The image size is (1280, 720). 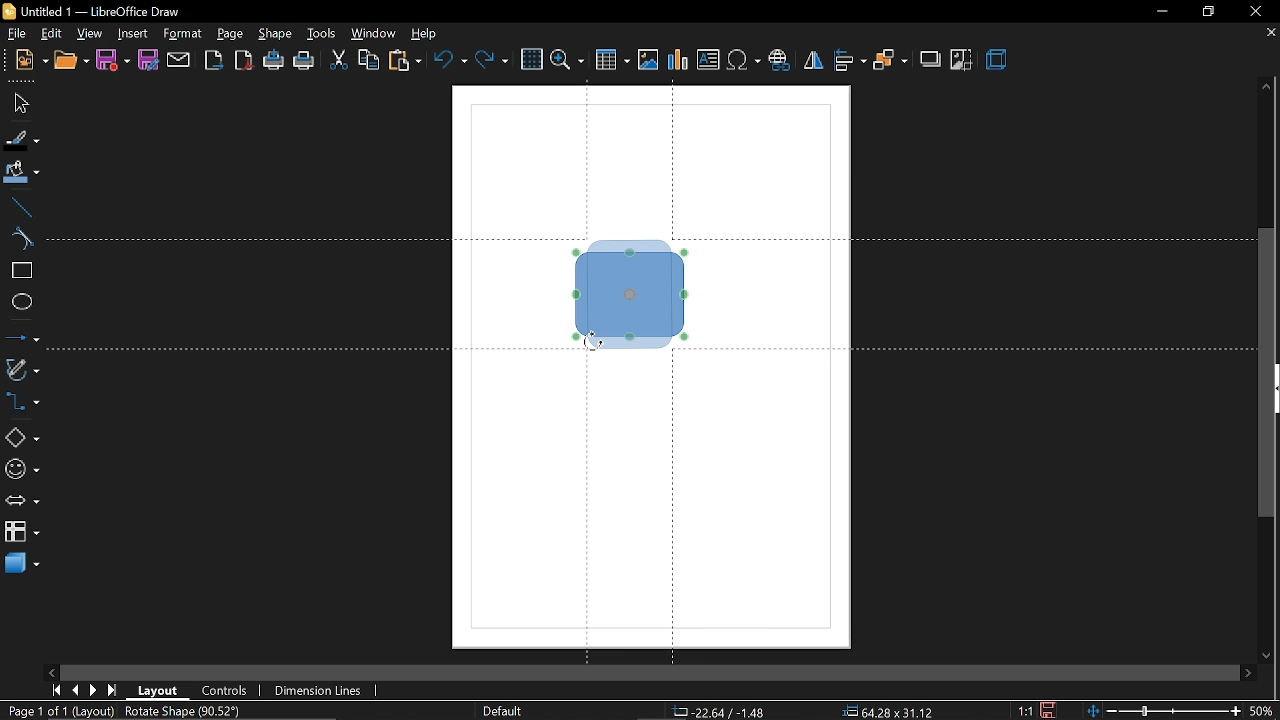 What do you see at coordinates (452, 62) in the screenshot?
I see `undo` at bounding box center [452, 62].